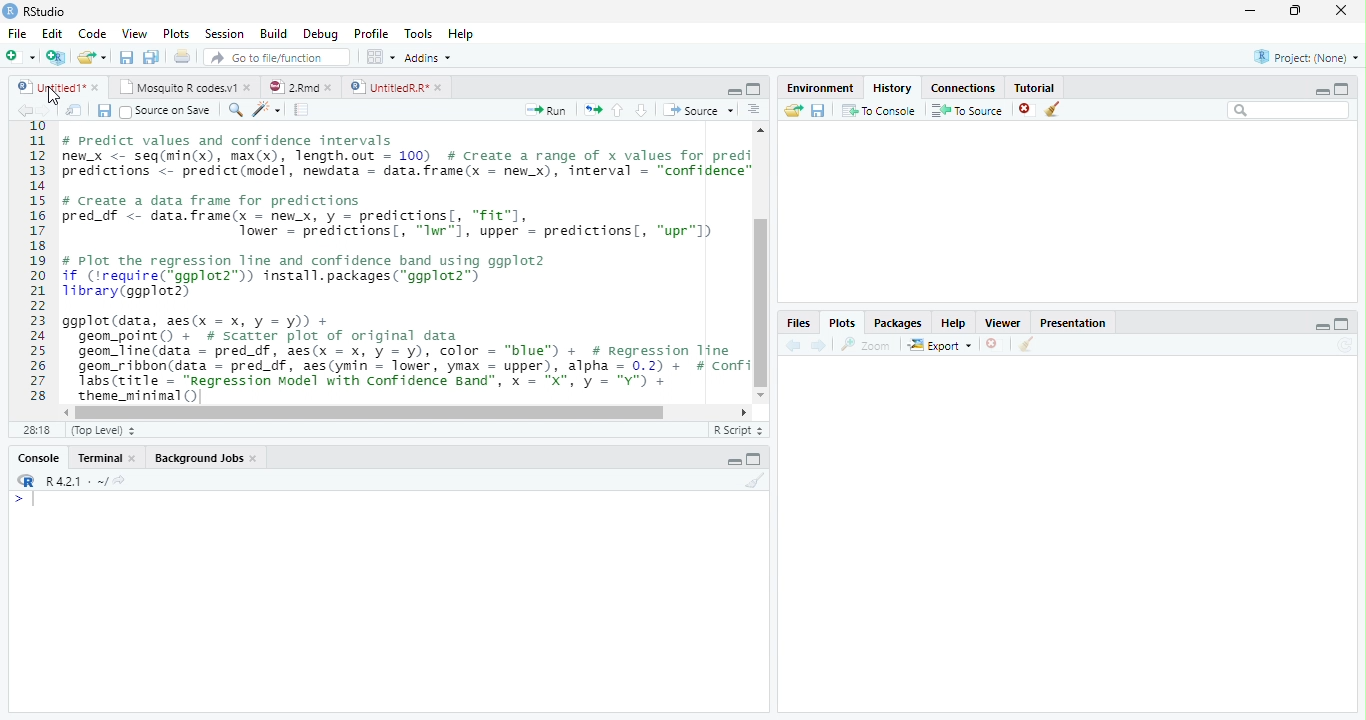 This screenshot has width=1366, height=720. I want to click on 1:1, so click(32, 433).